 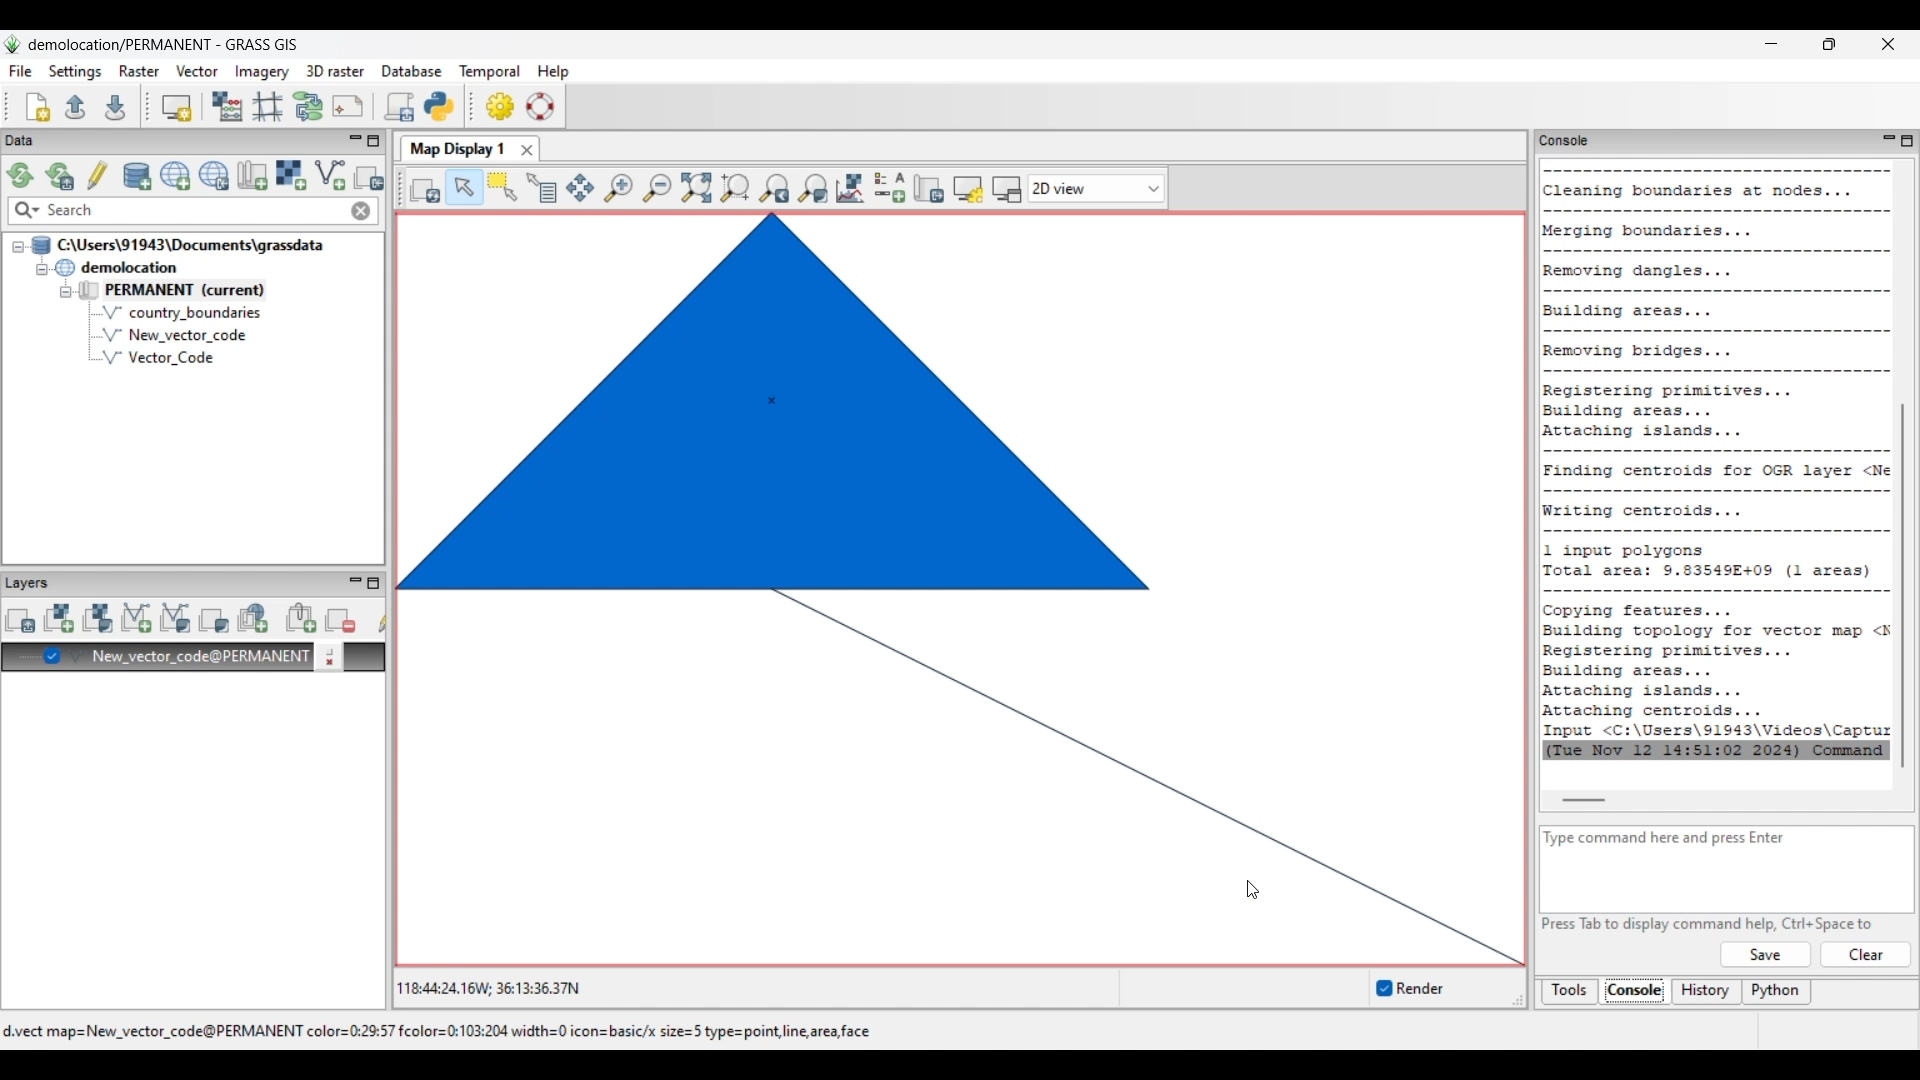 I want to click on Select vector feature(s), so click(x=502, y=188).